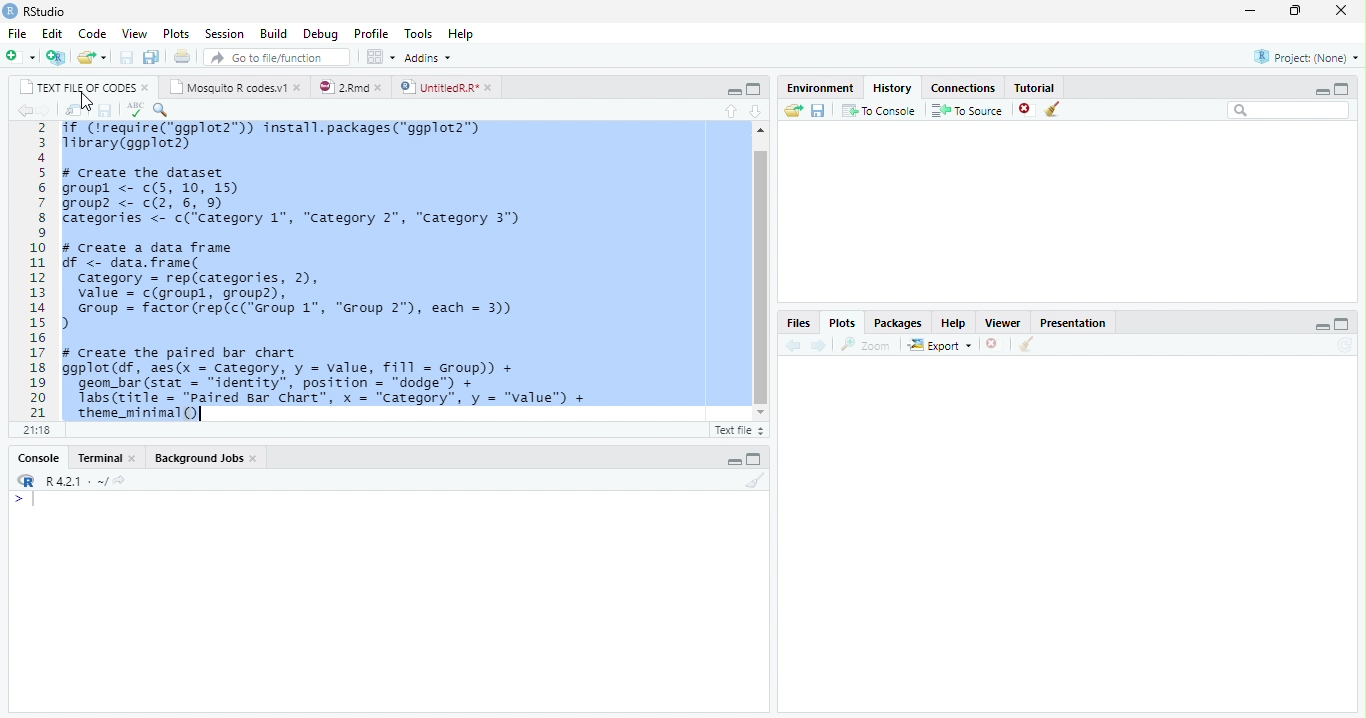 The height and width of the screenshot is (718, 1366). Describe the element at coordinates (792, 108) in the screenshot. I see `send file` at that location.